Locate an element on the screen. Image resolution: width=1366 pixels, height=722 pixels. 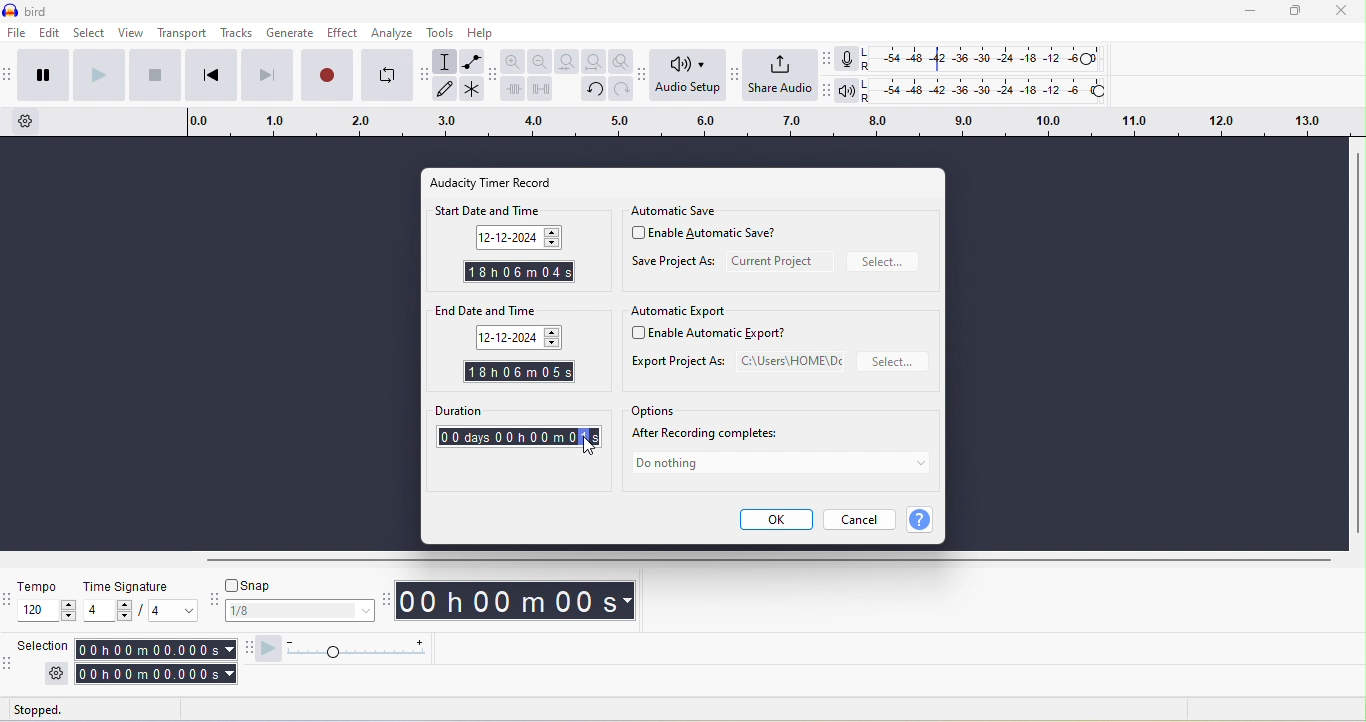
current project is located at coordinates (779, 262).